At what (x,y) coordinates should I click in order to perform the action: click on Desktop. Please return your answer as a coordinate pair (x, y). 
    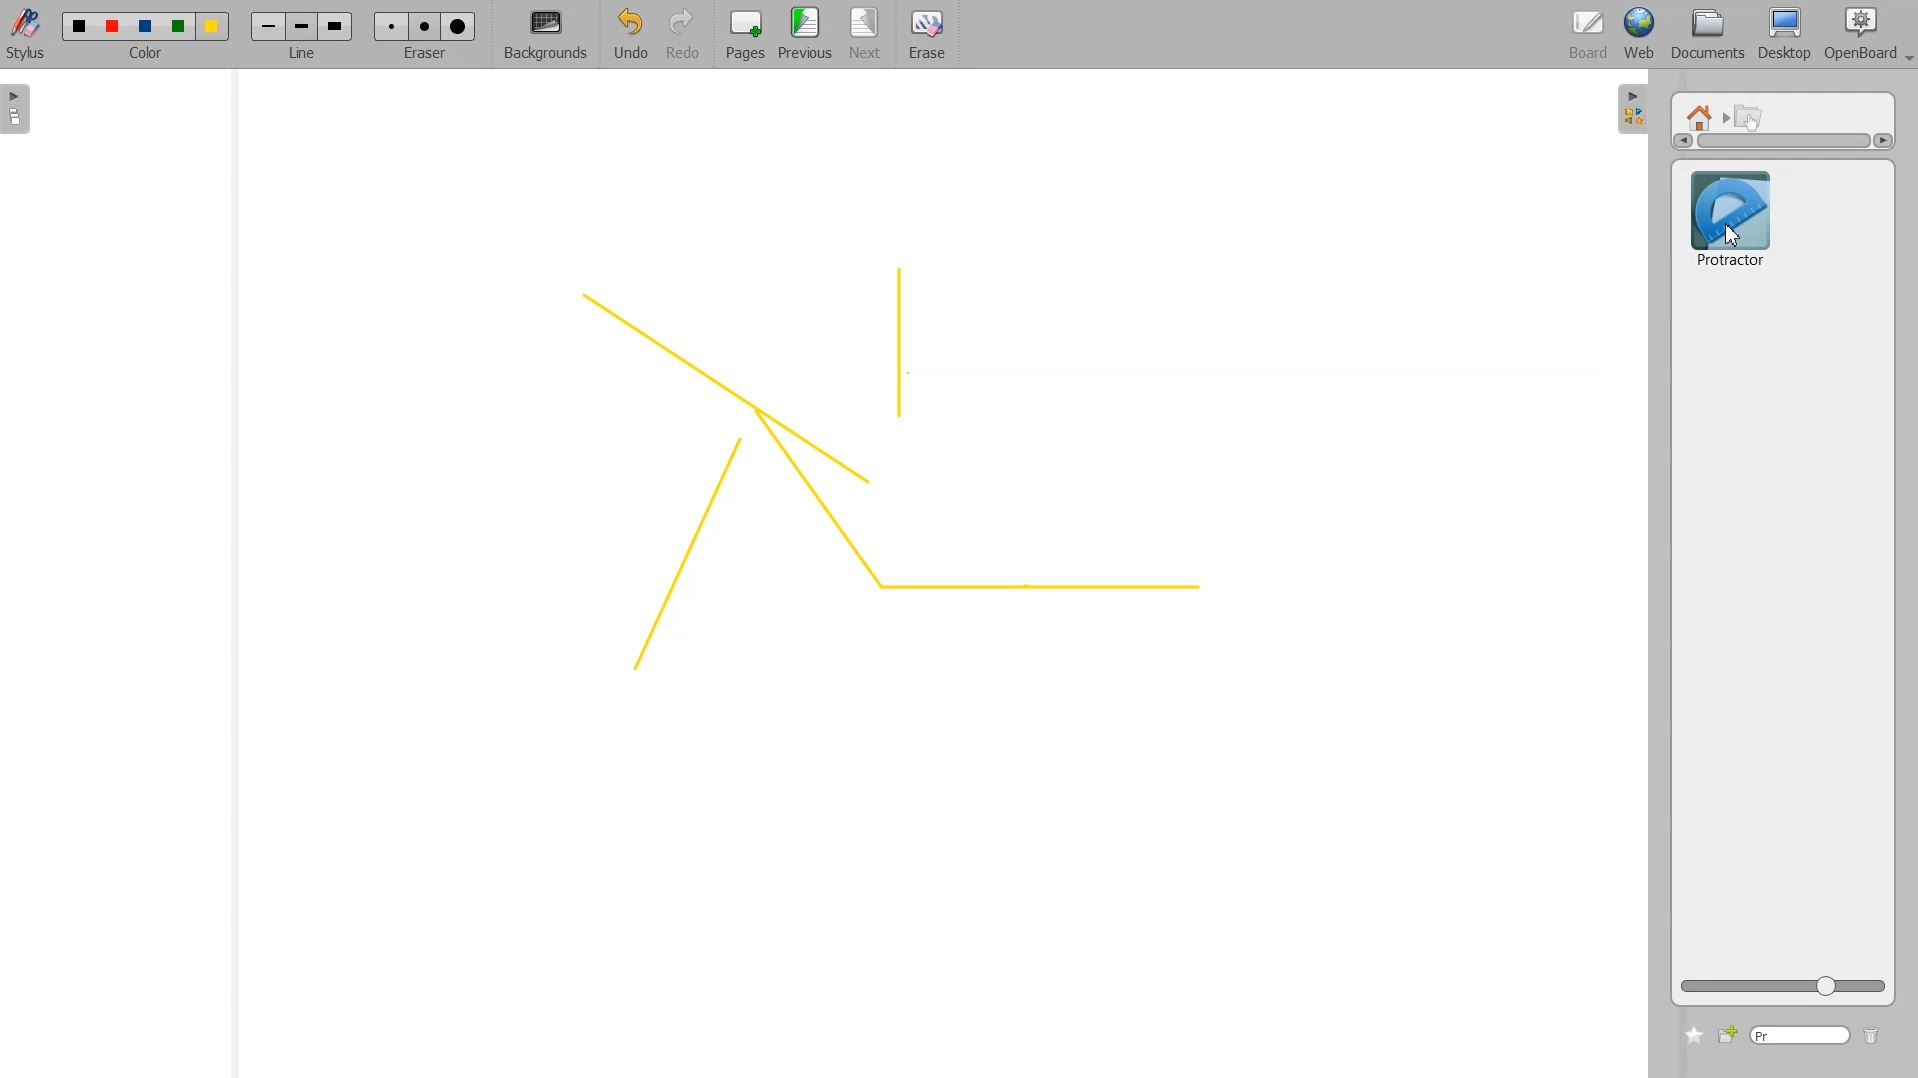
    Looking at the image, I should click on (1784, 35).